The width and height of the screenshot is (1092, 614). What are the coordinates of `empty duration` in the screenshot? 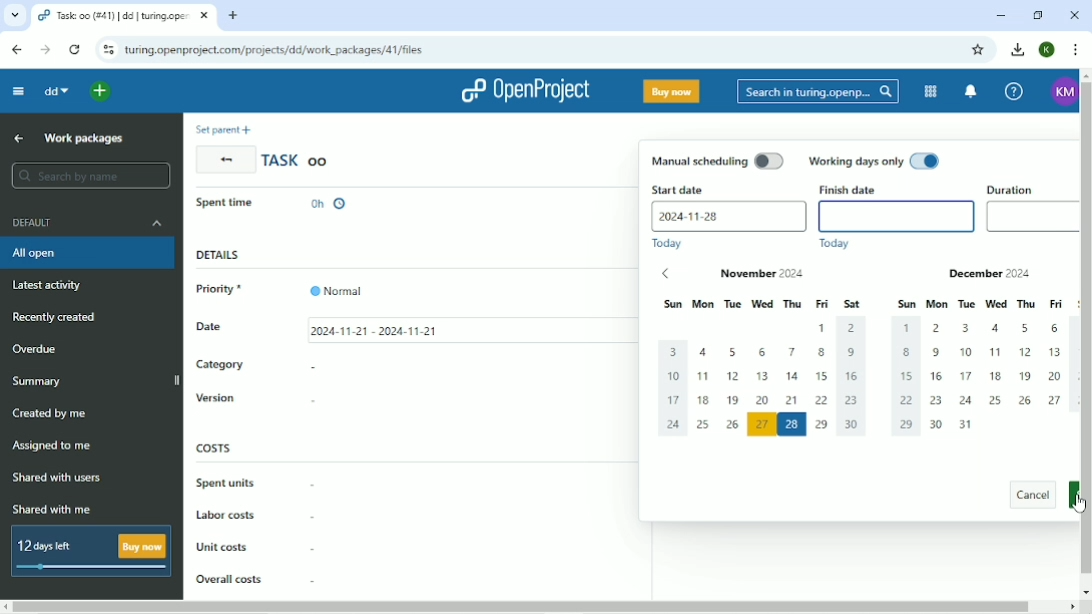 It's located at (1029, 217).